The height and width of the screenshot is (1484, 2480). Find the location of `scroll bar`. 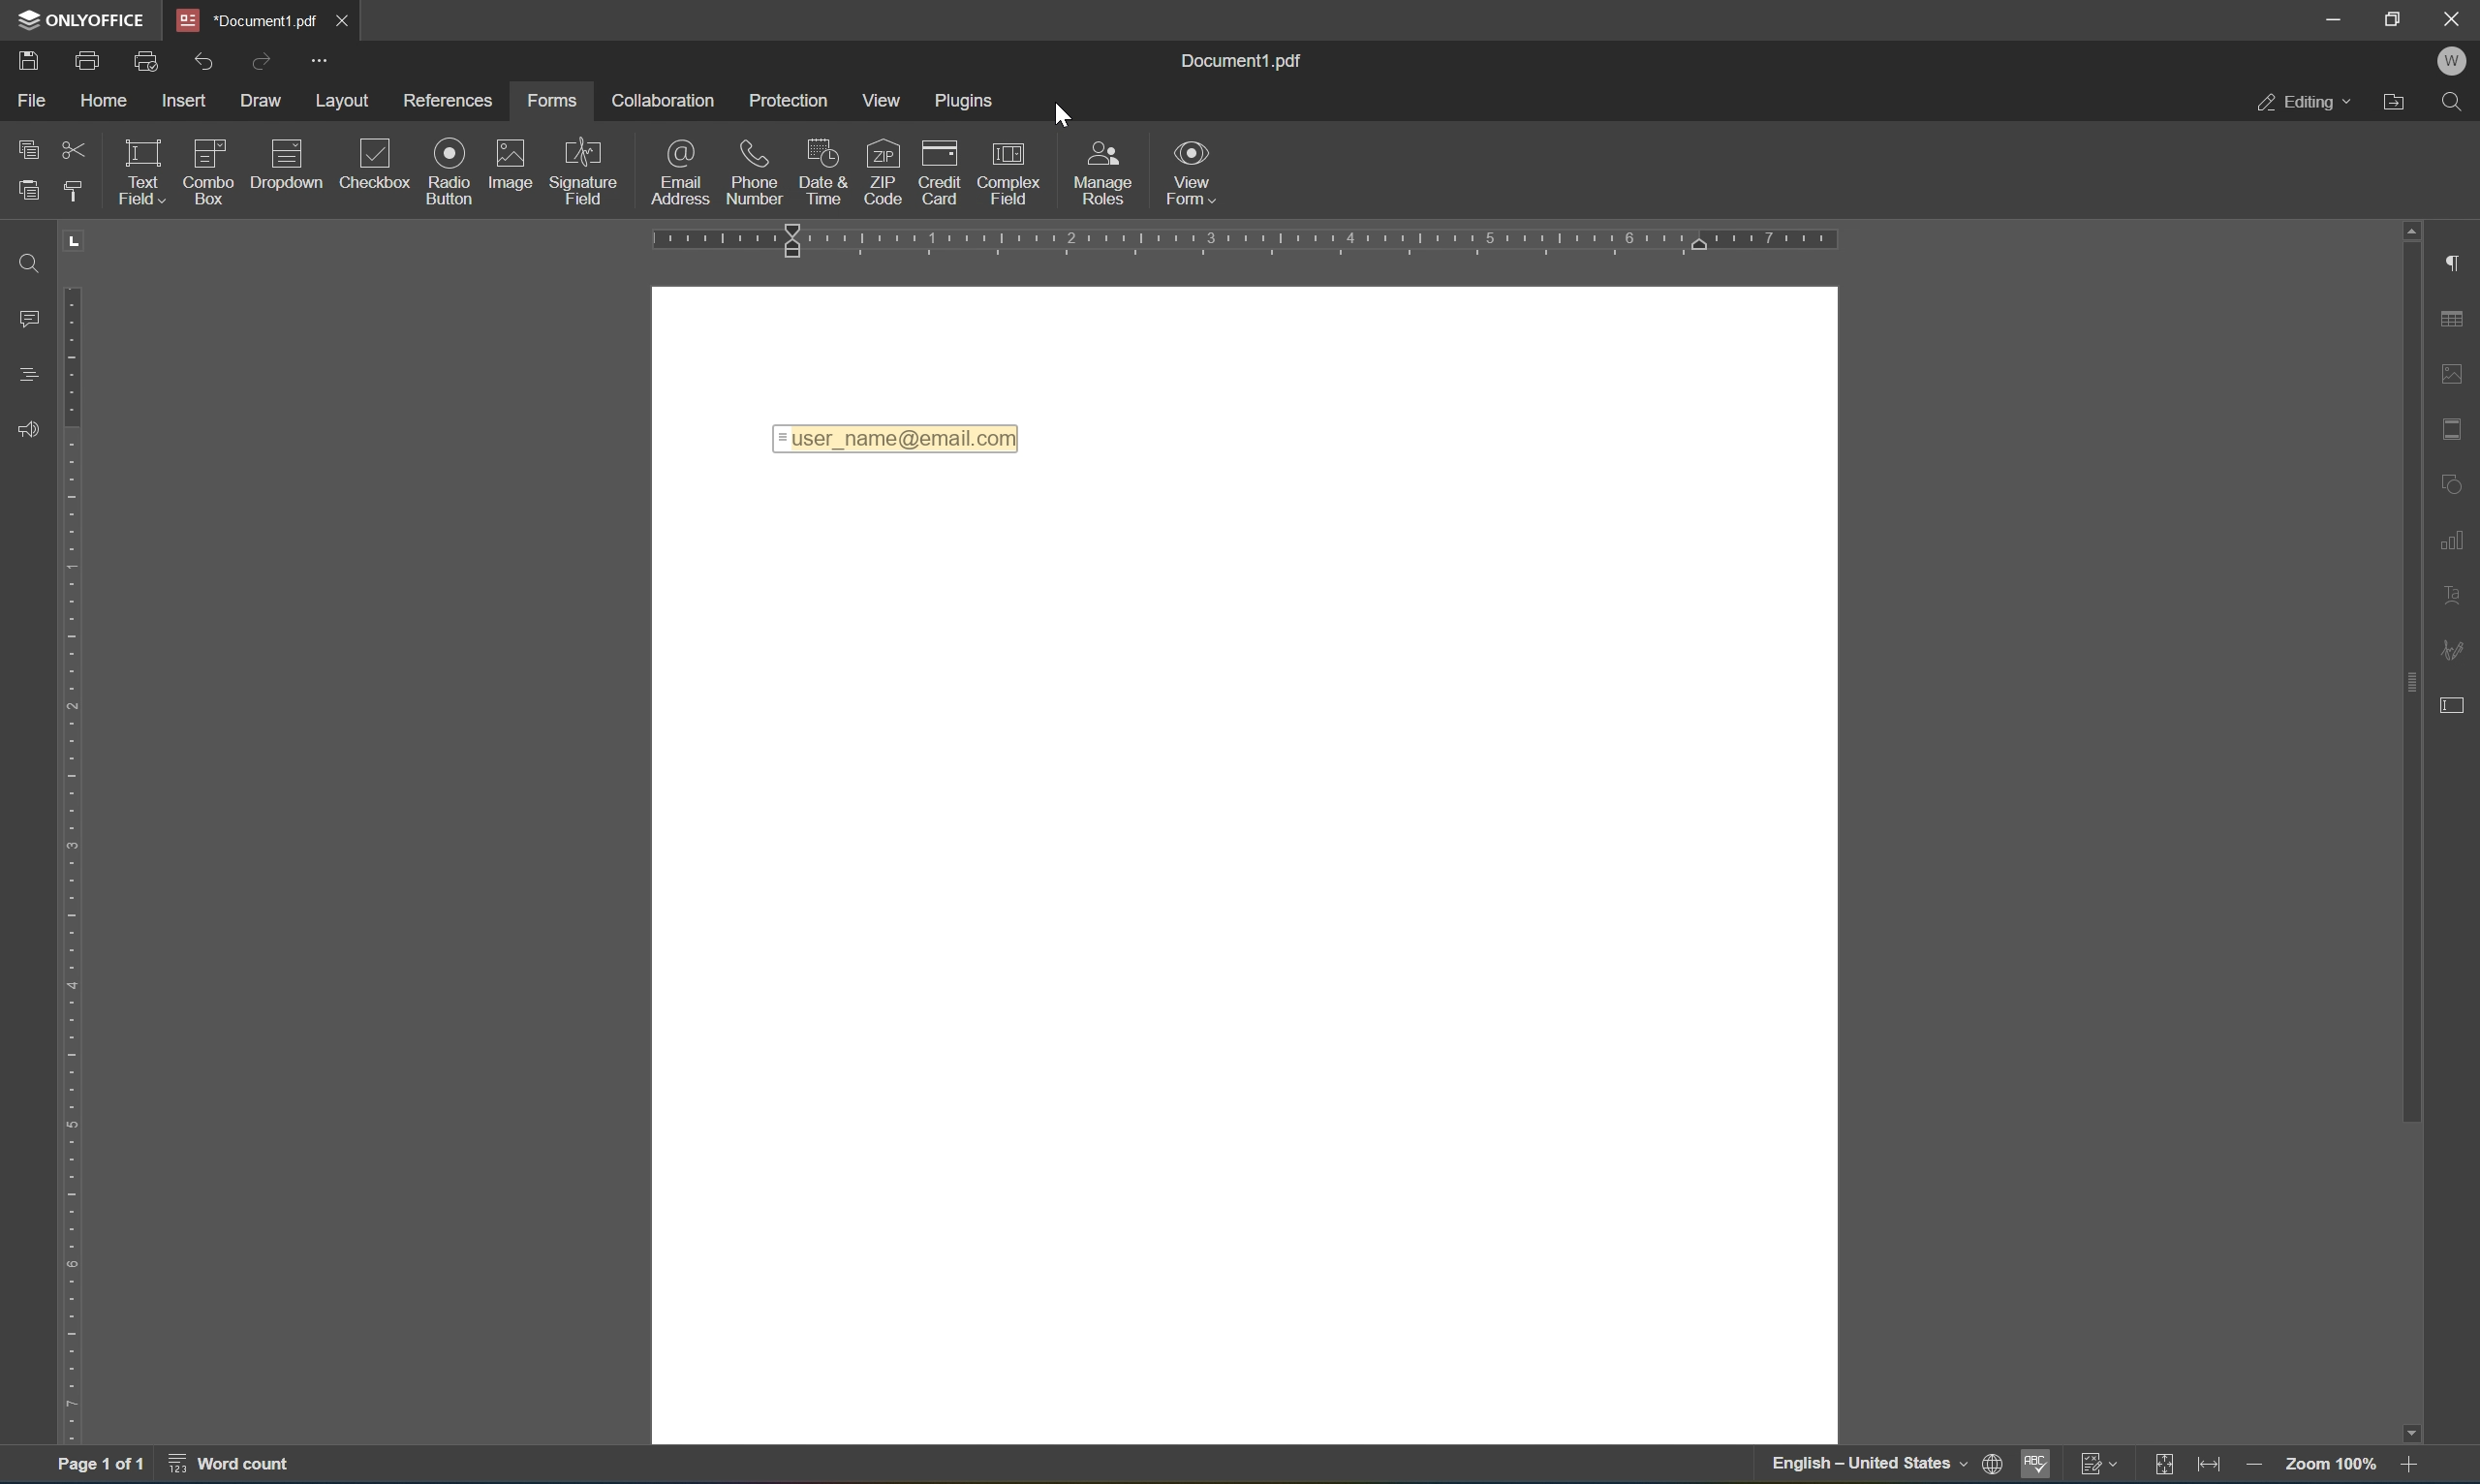

scroll bar is located at coordinates (2407, 671).